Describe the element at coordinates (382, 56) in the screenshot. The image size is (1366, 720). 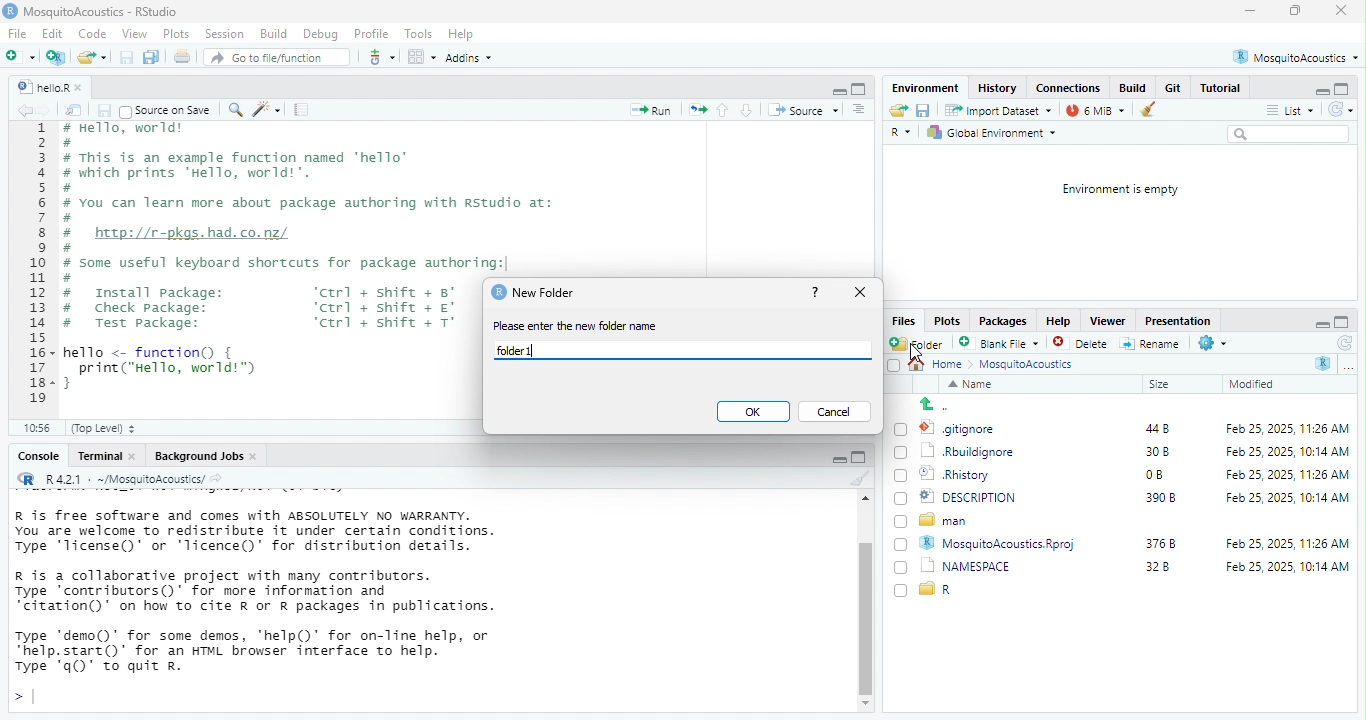
I see `git` at that location.